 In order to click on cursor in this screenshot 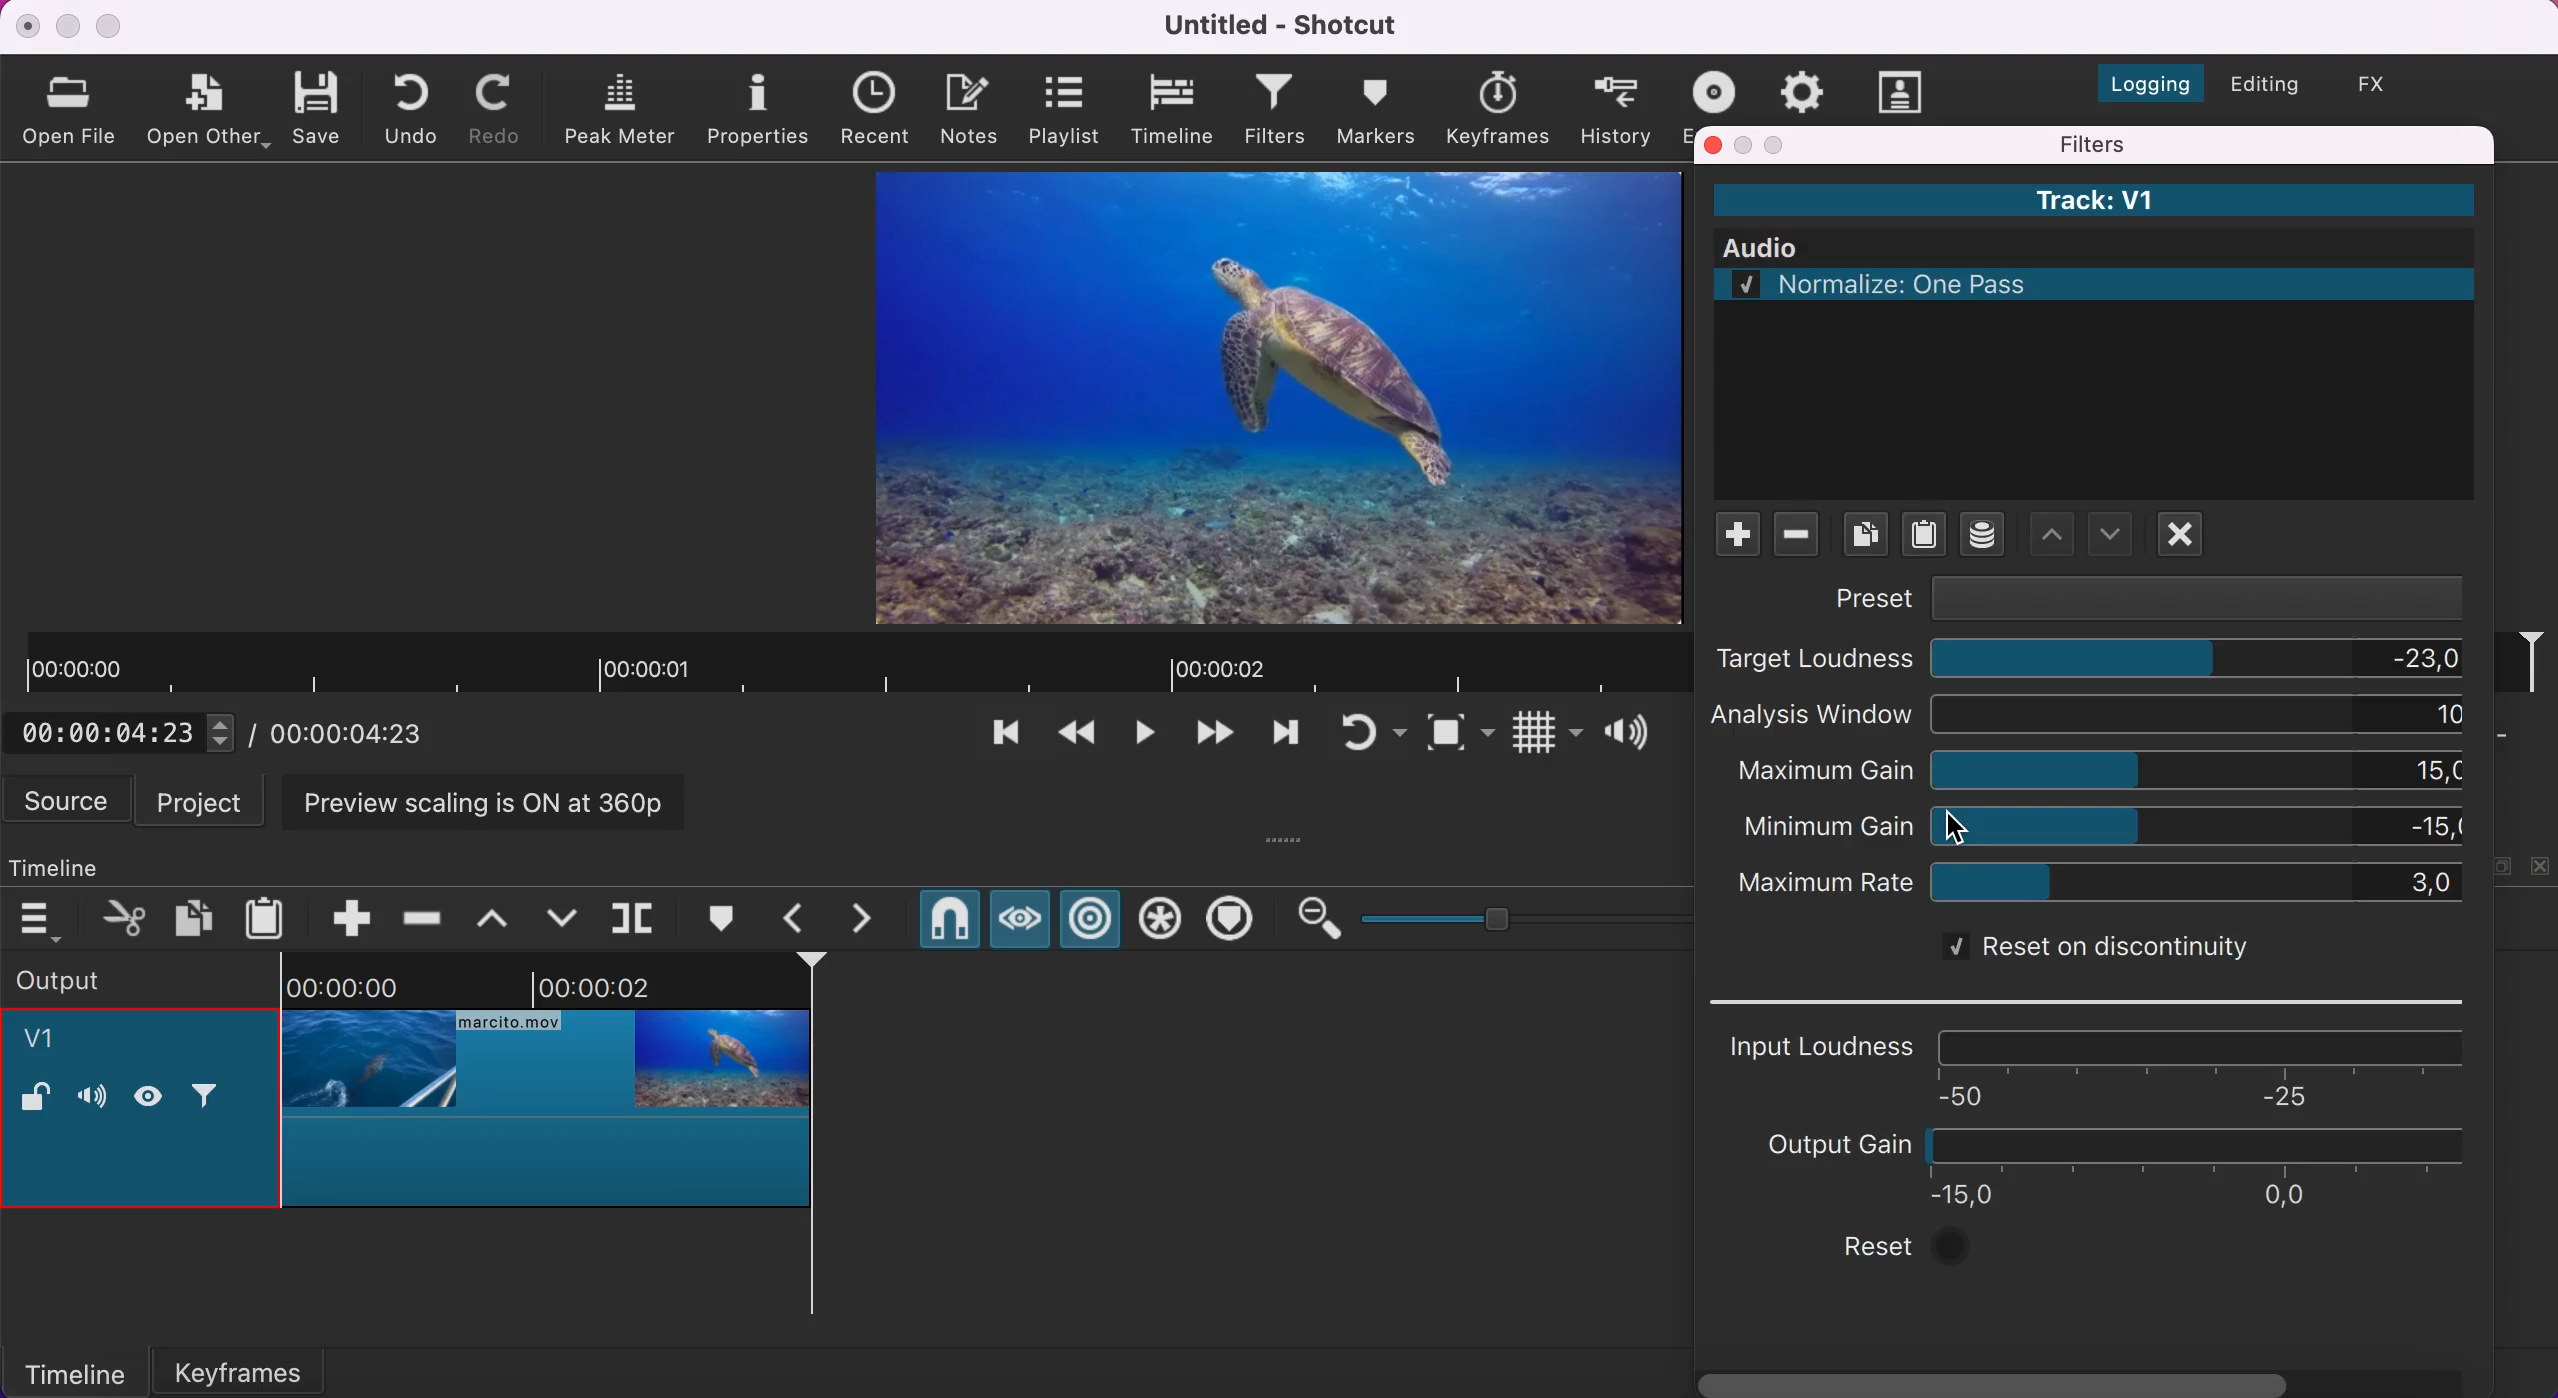, I will do `click(1961, 826)`.